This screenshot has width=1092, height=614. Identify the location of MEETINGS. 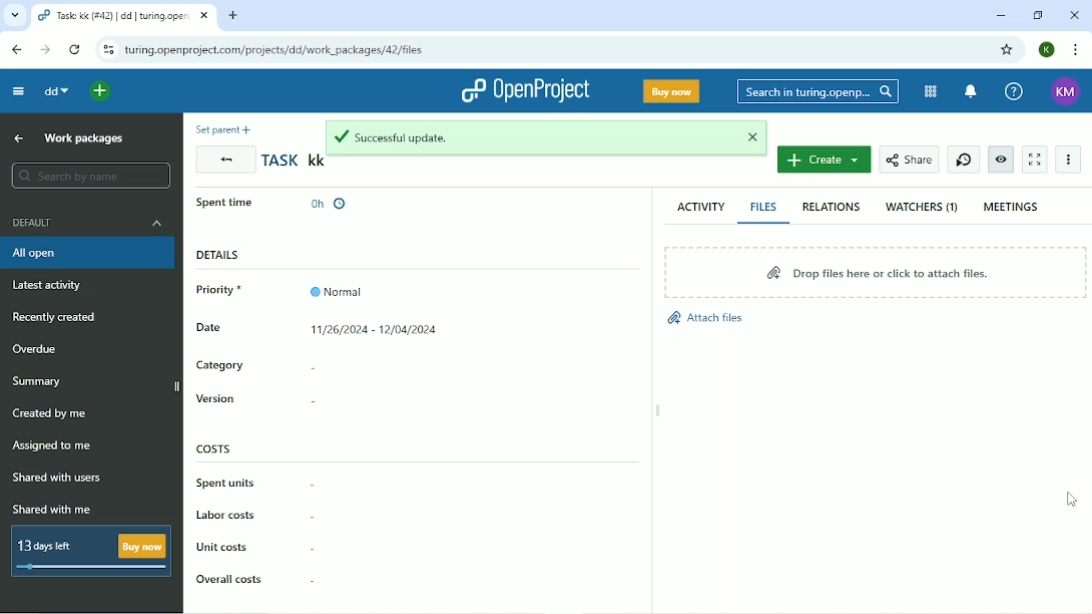
(1012, 207).